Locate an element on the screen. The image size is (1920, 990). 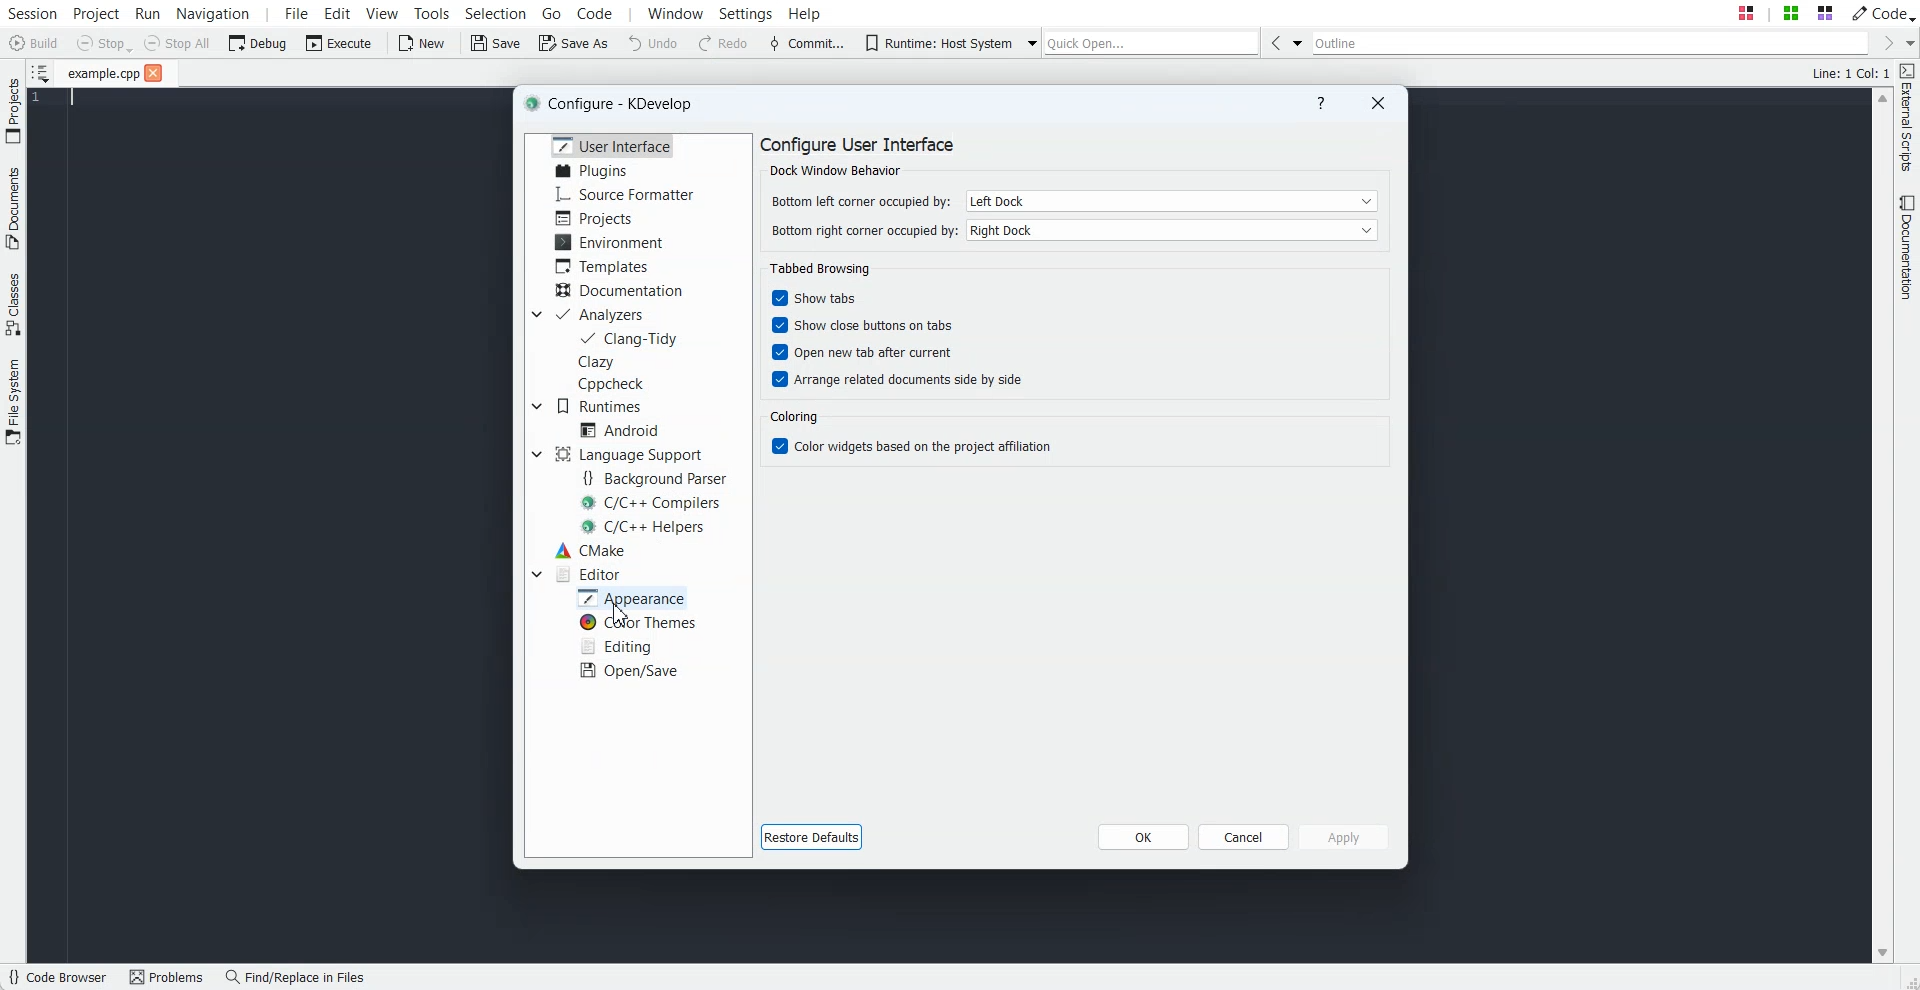
Open/Save is located at coordinates (631, 671).